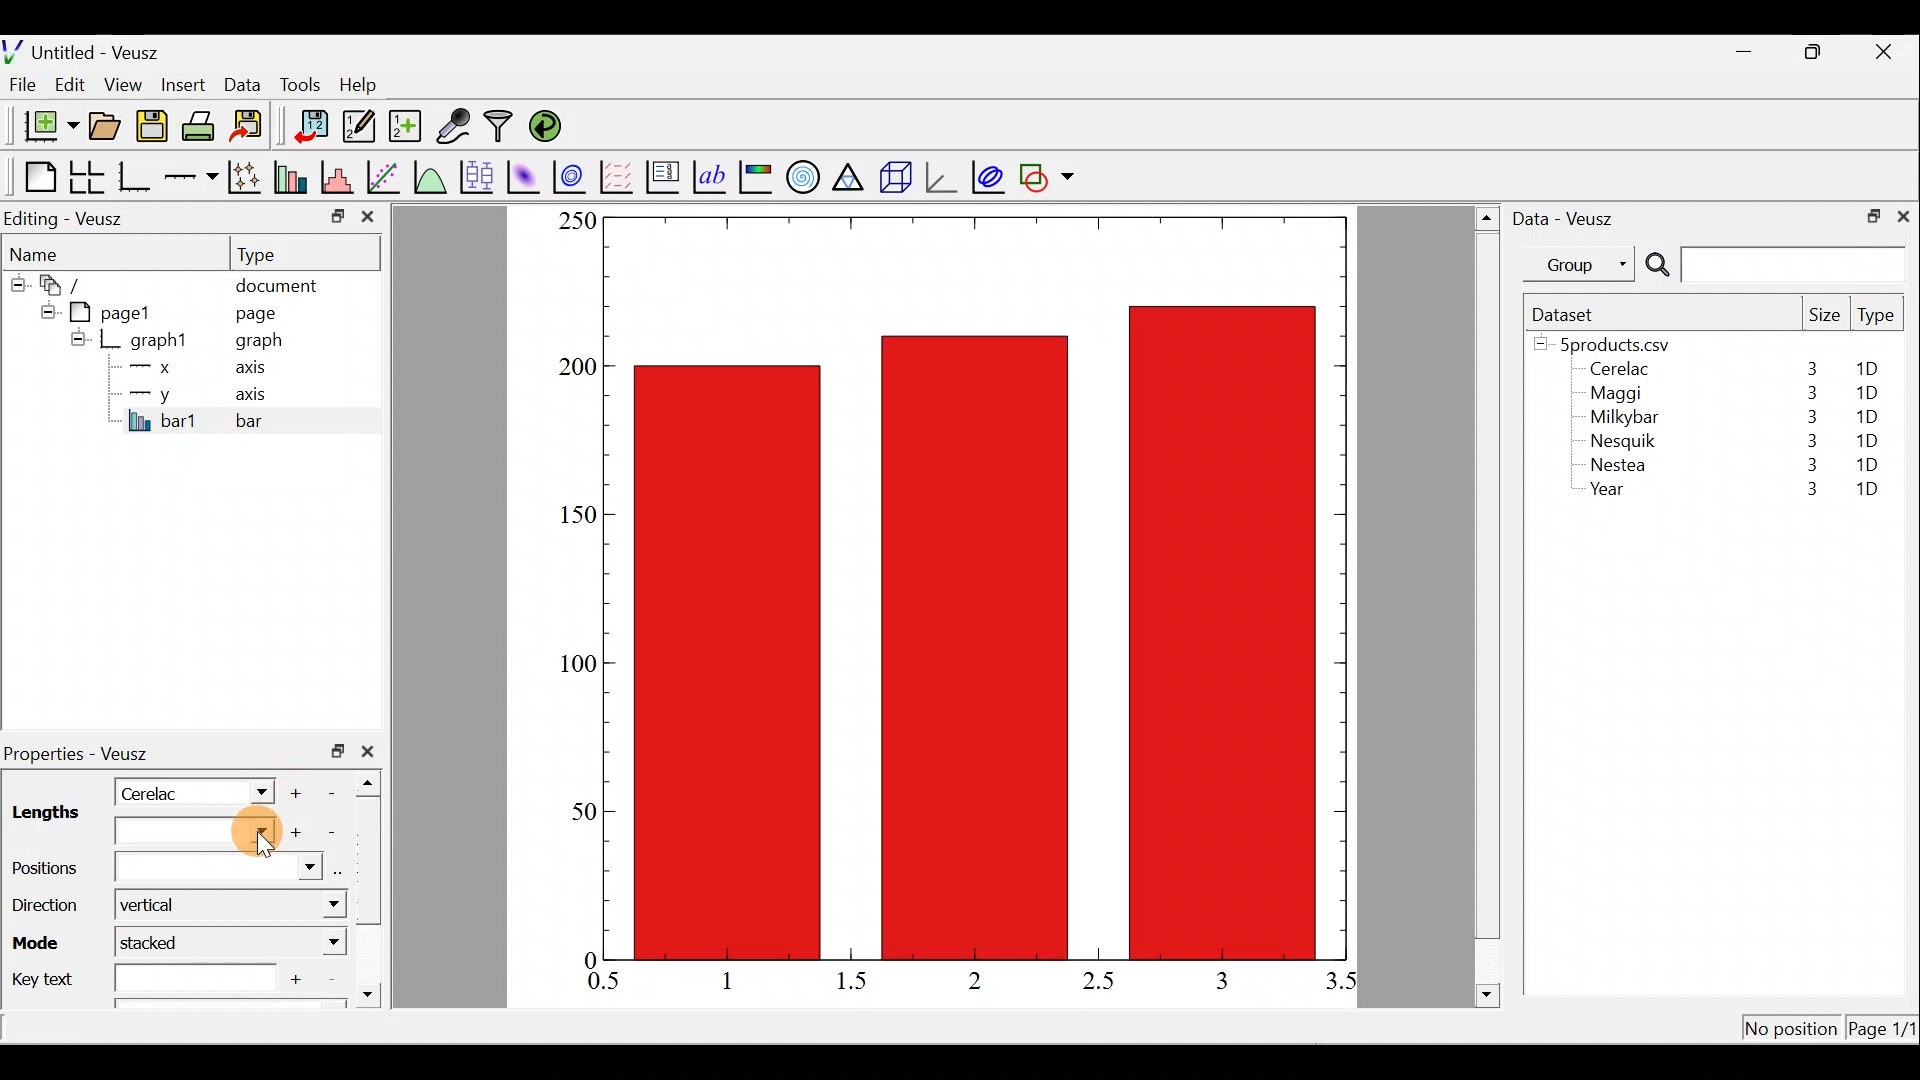 The image size is (1920, 1080). Describe the element at coordinates (1903, 215) in the screenshot. I see `close` at that location.